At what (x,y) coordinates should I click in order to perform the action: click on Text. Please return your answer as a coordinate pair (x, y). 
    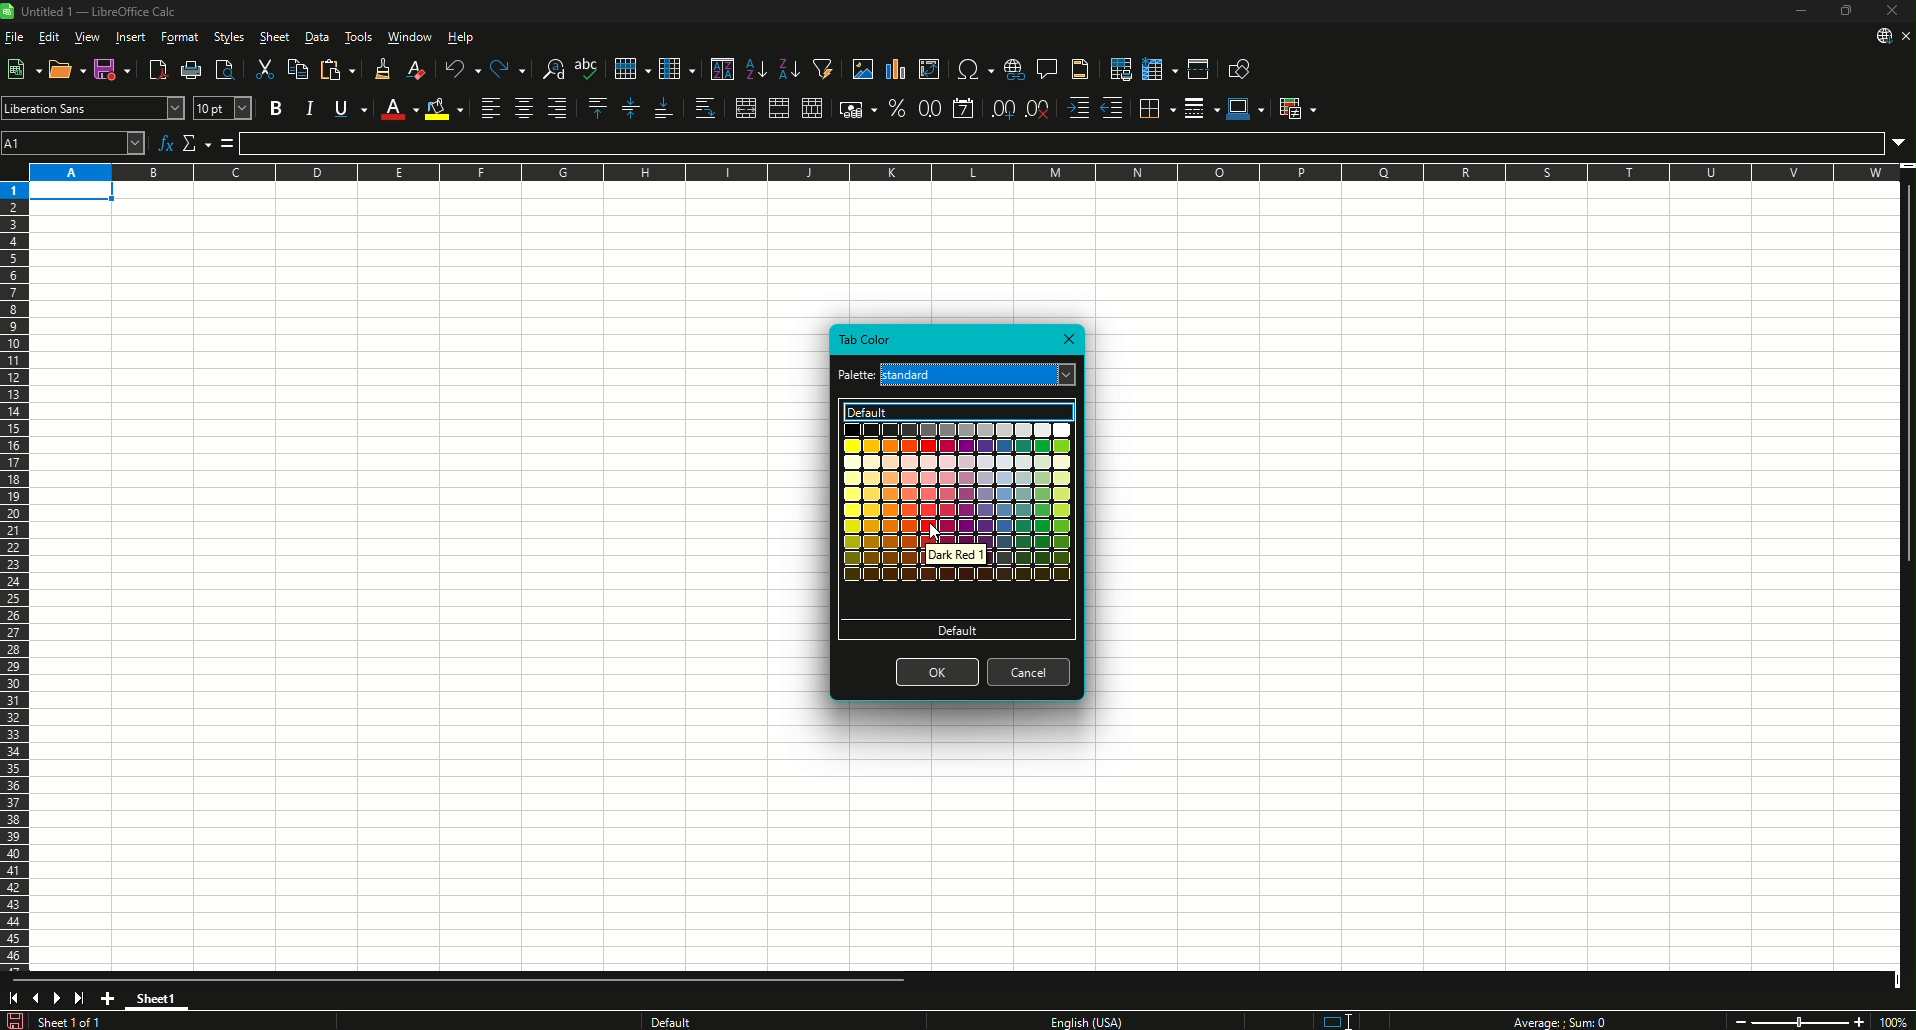
    Looking at the image, I should click on (1084, 1021).